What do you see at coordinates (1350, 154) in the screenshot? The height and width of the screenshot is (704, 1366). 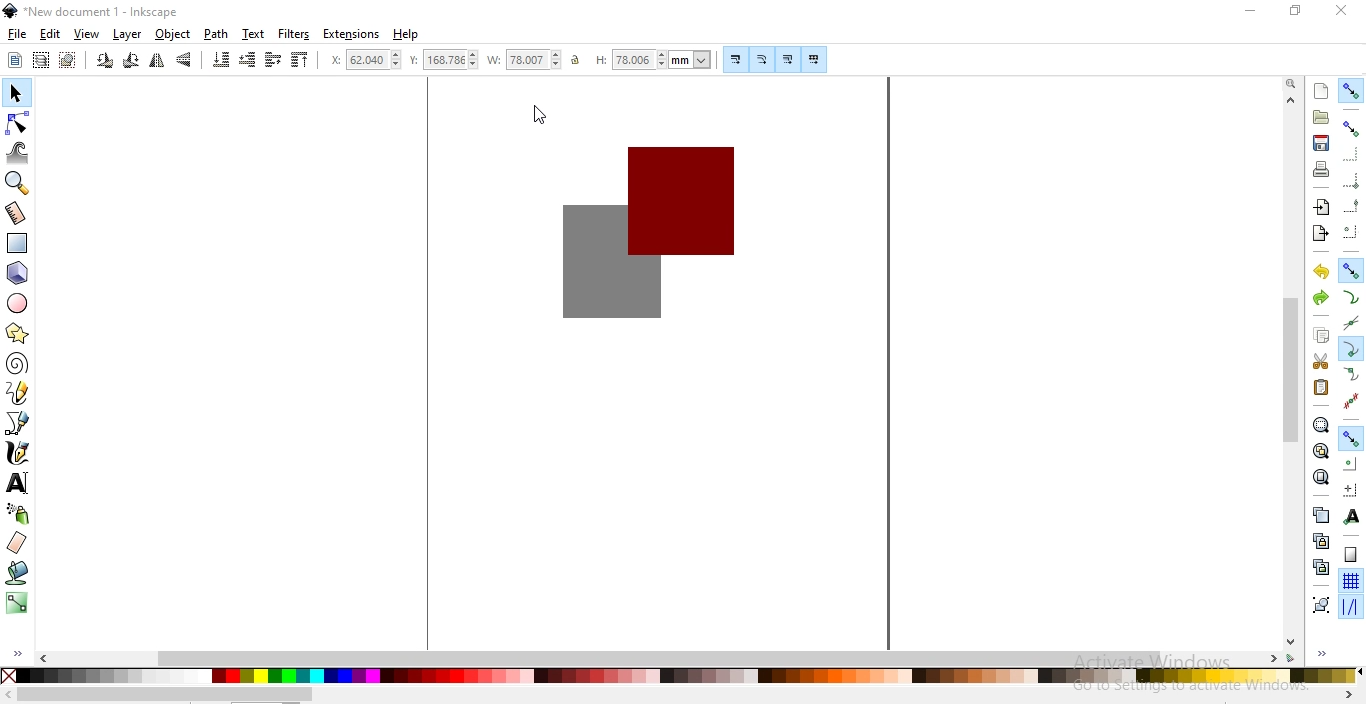 I see `snap bounding box corners` at bounding box center [1350, 154].